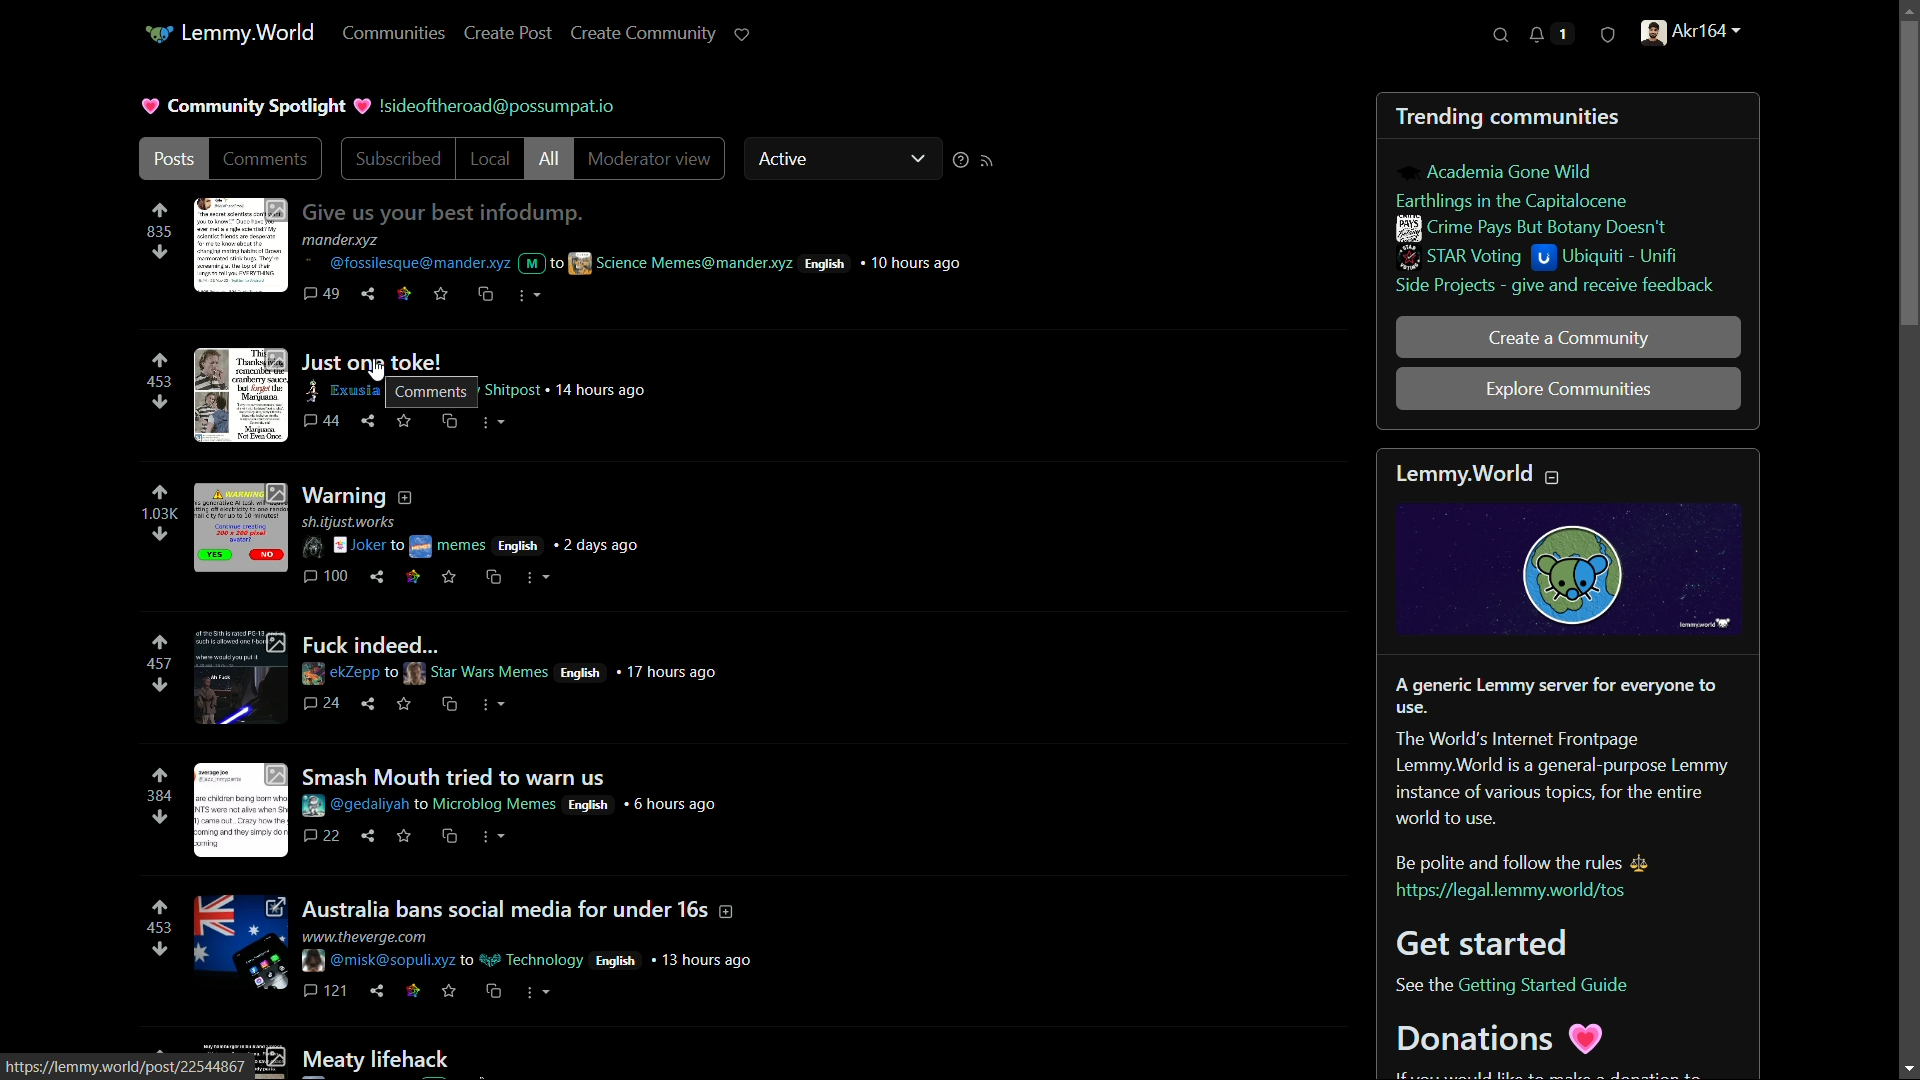  What do you see at coordinates (550, 160) in the screenshot?
I see `all` at bounding box center [550, 160].